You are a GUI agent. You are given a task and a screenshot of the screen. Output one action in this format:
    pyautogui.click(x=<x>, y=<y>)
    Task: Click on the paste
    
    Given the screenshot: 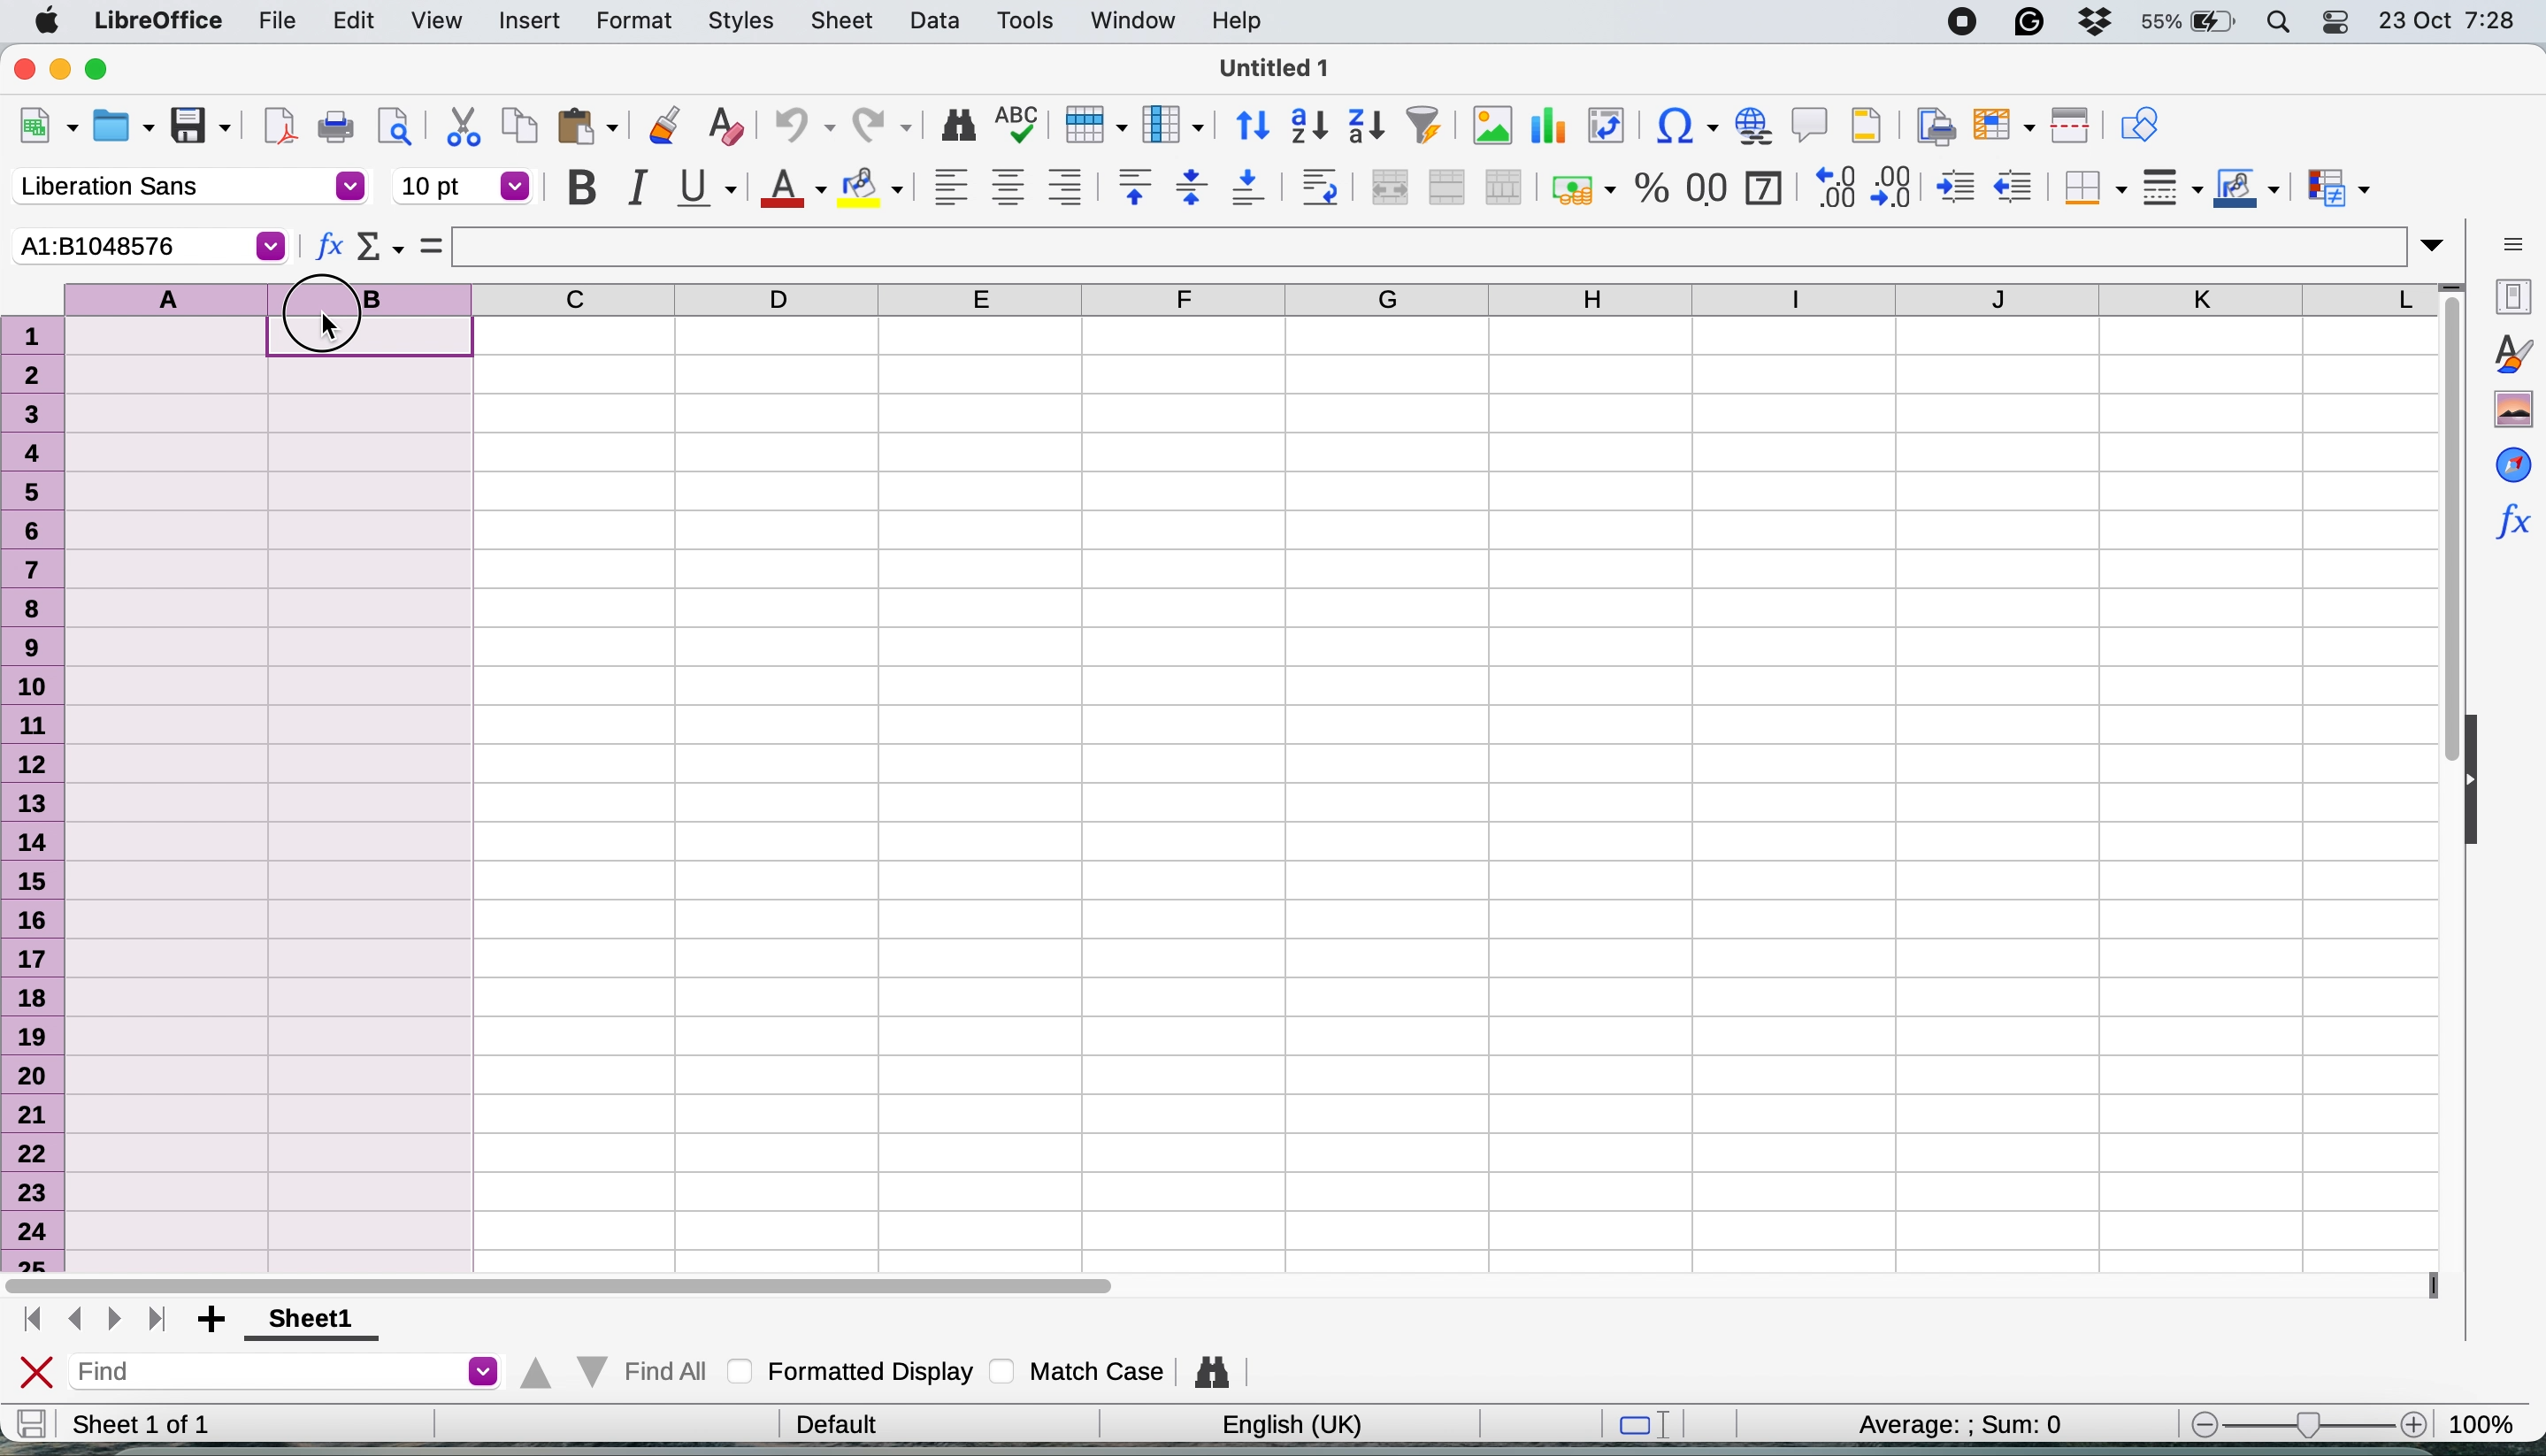 What is the action you would take?
    pyautogui.click(x=593, y=130)
    